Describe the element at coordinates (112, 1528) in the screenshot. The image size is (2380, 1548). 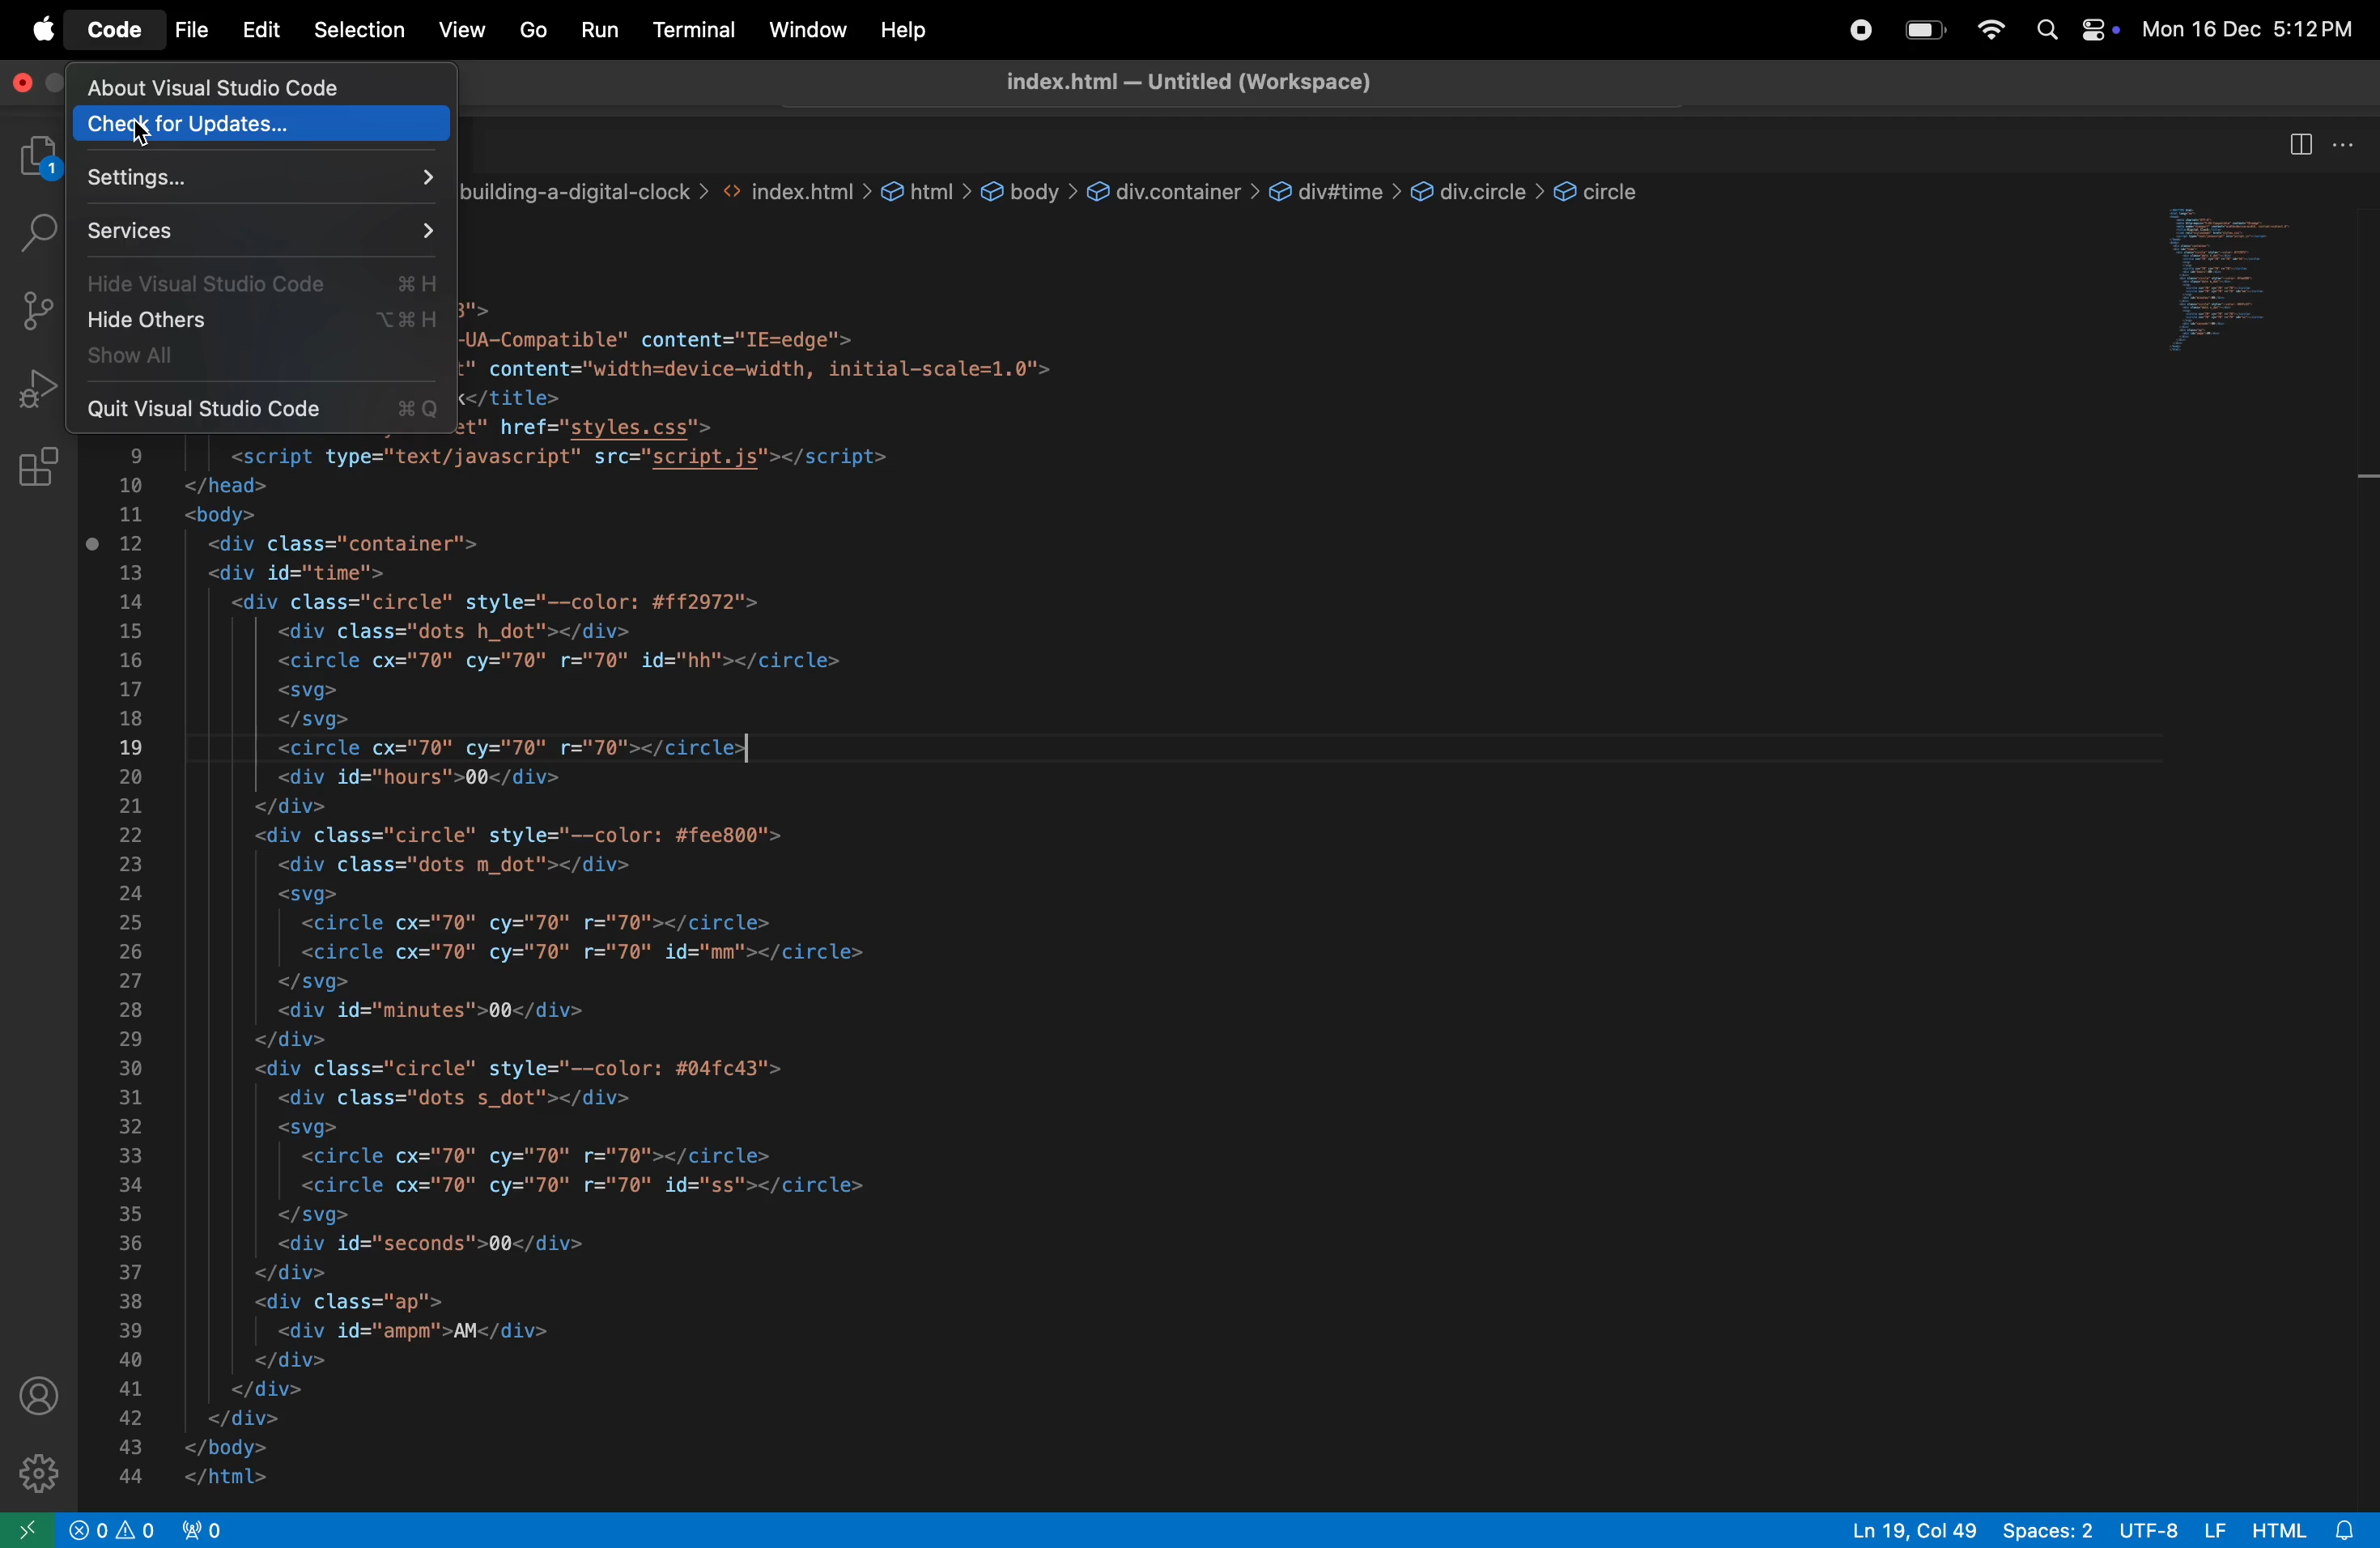
I see `alert` at that location.